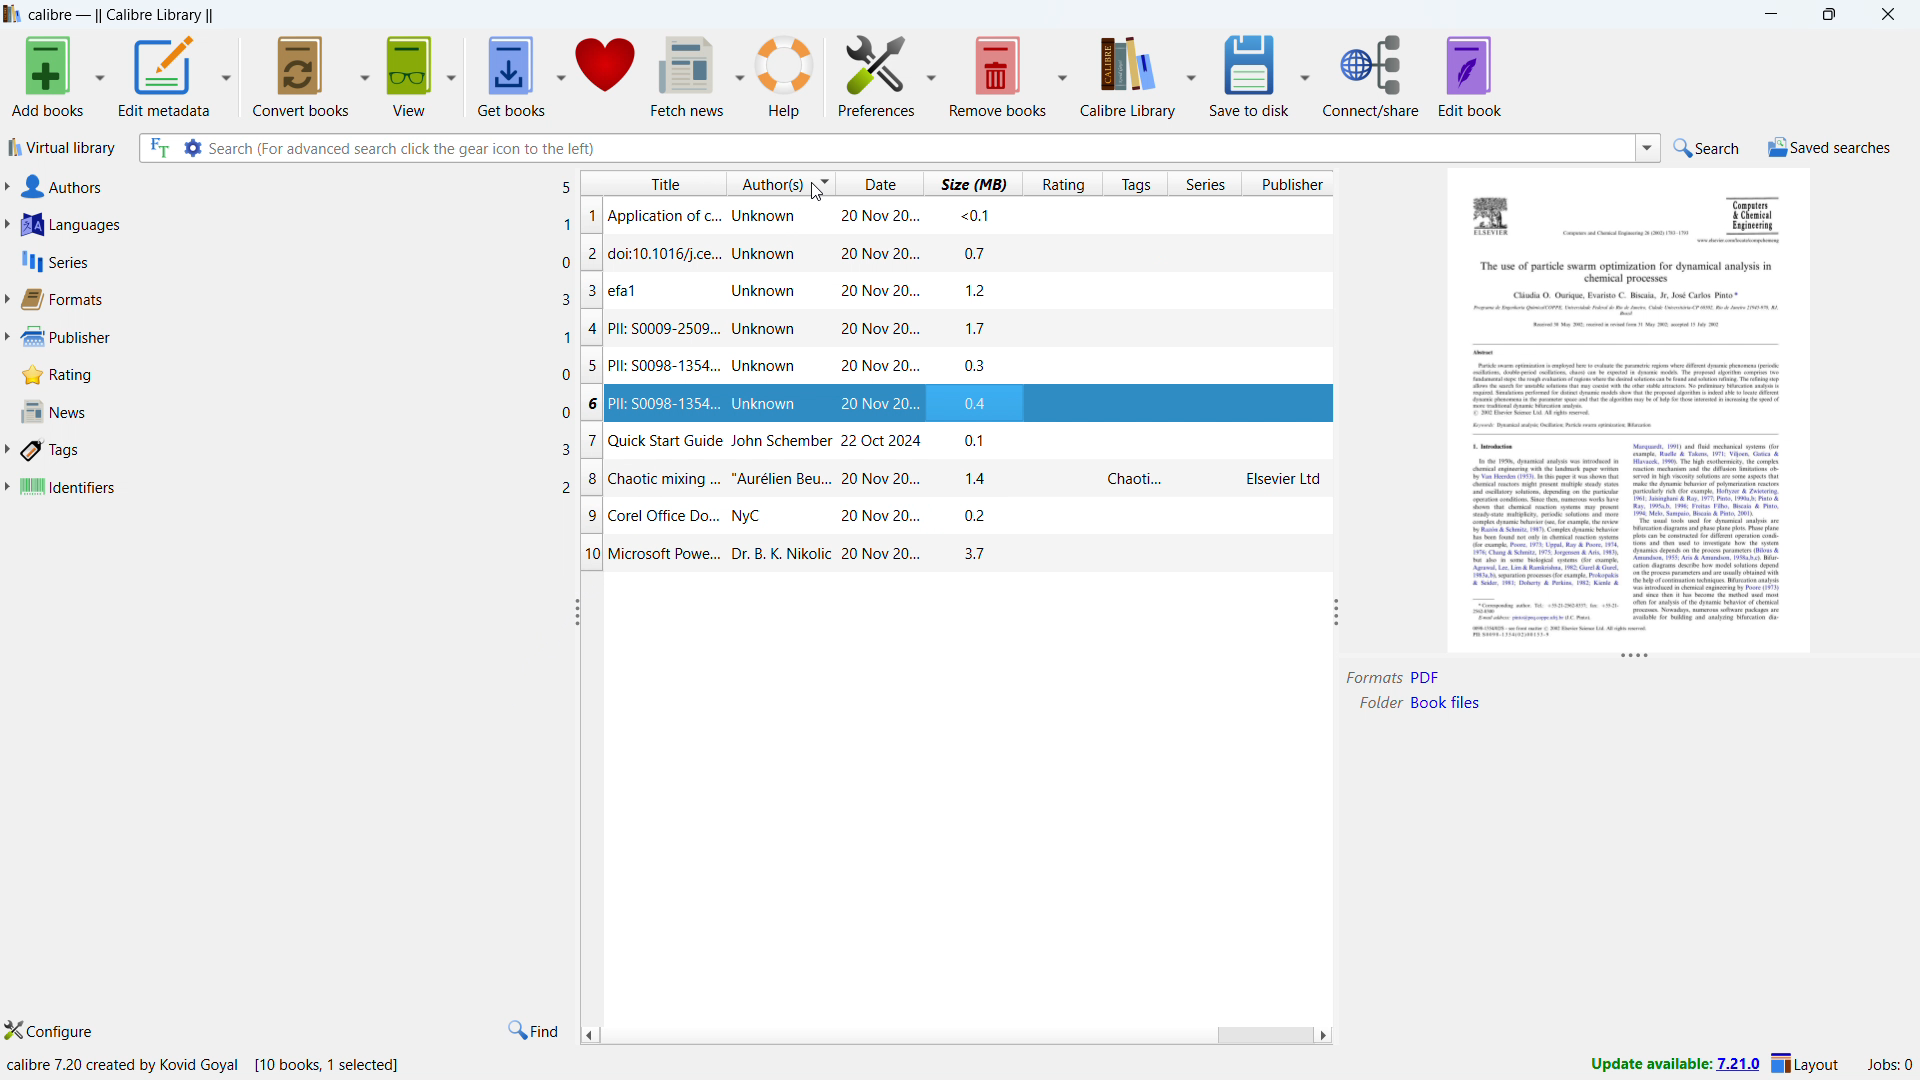 This screenshot has height=1080, width=1920. Describe the element at coordinates (1489, 447) in the screenshot. I see `` at that location.